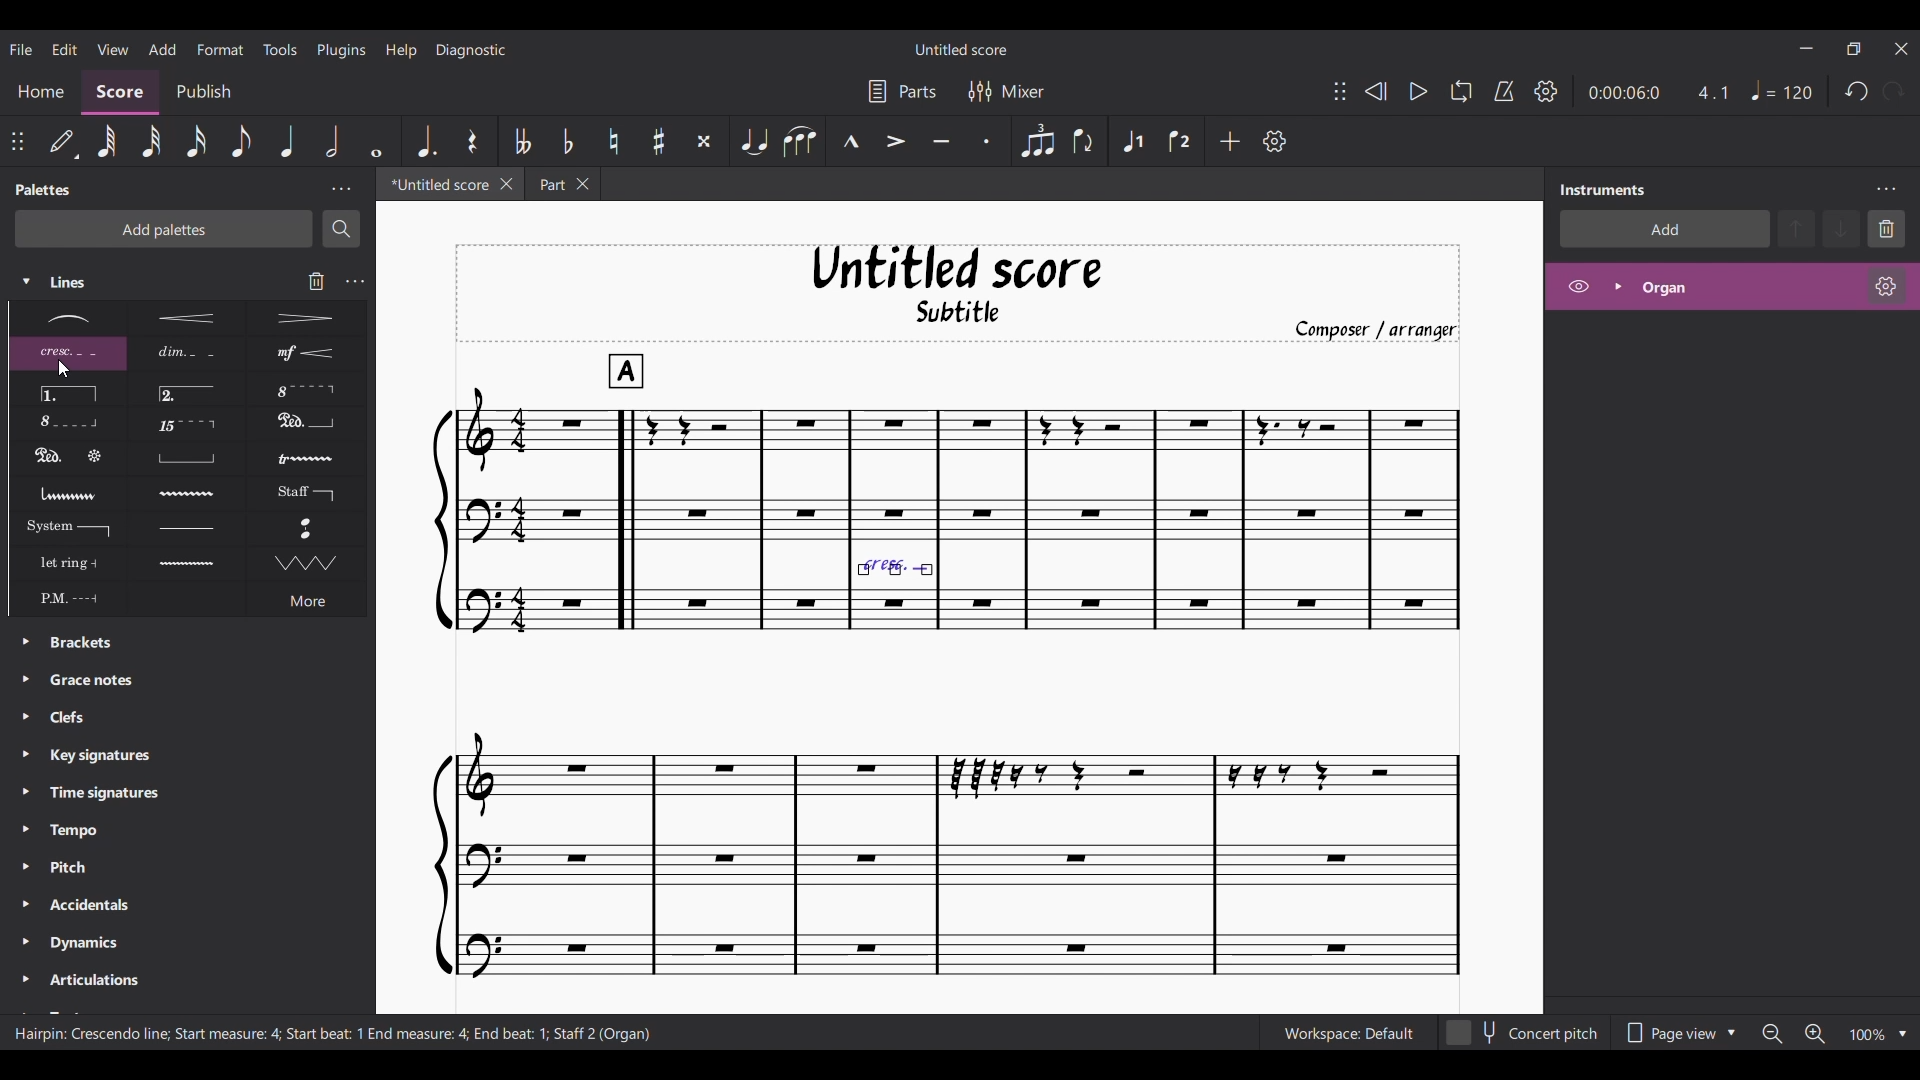  I want to click on Flip direction, so click(1084, 142).